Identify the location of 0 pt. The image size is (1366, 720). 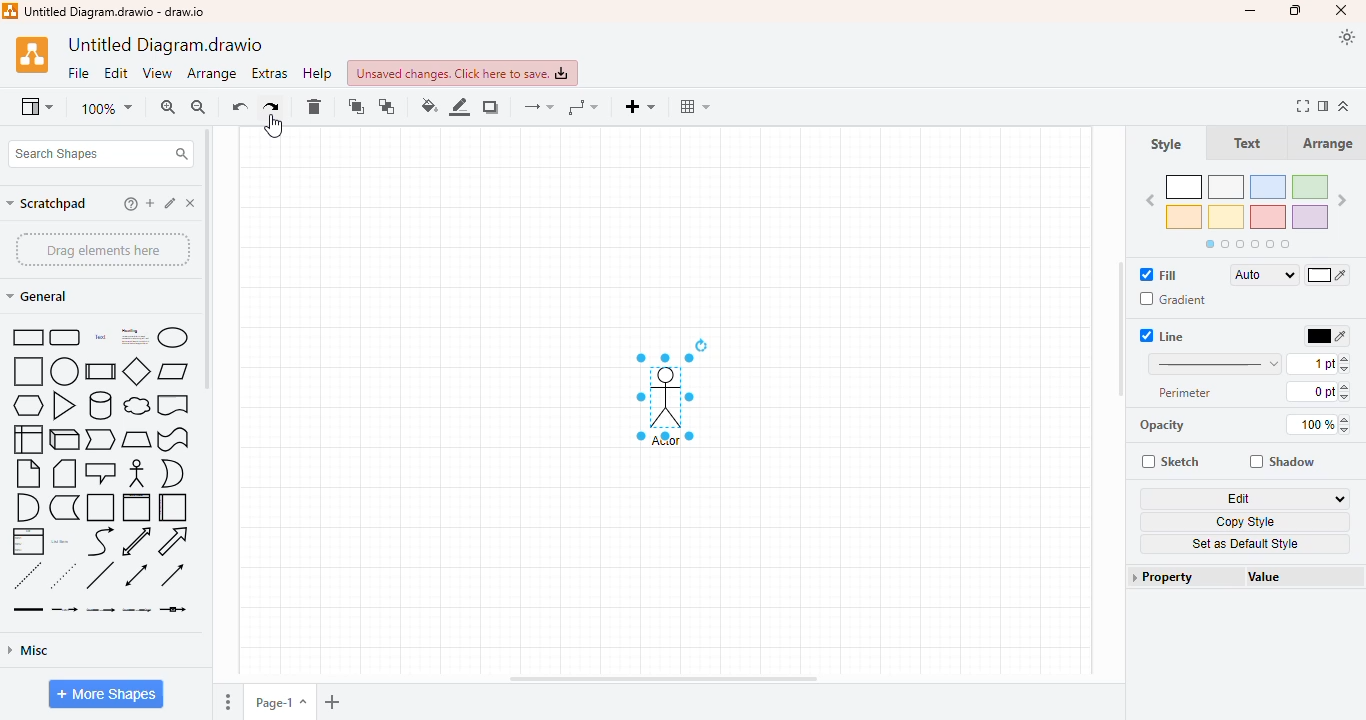
(1320, 392).